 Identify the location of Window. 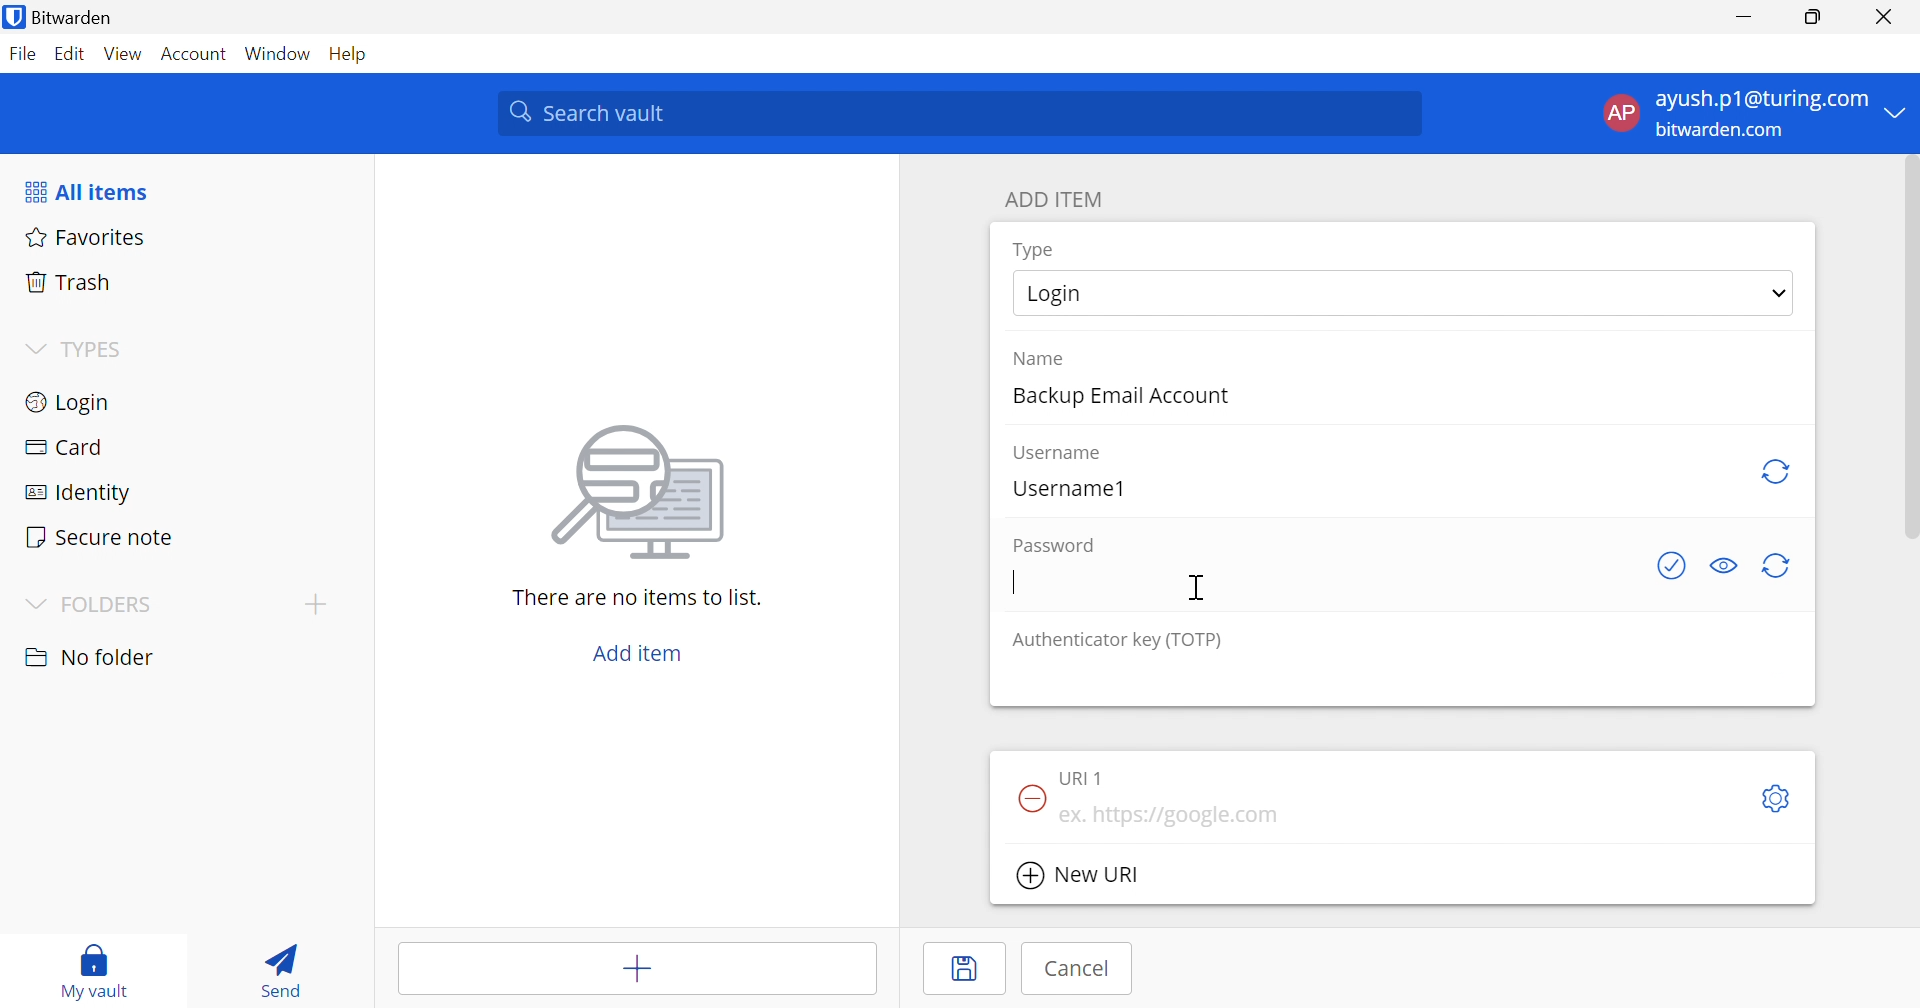
(277, 51).